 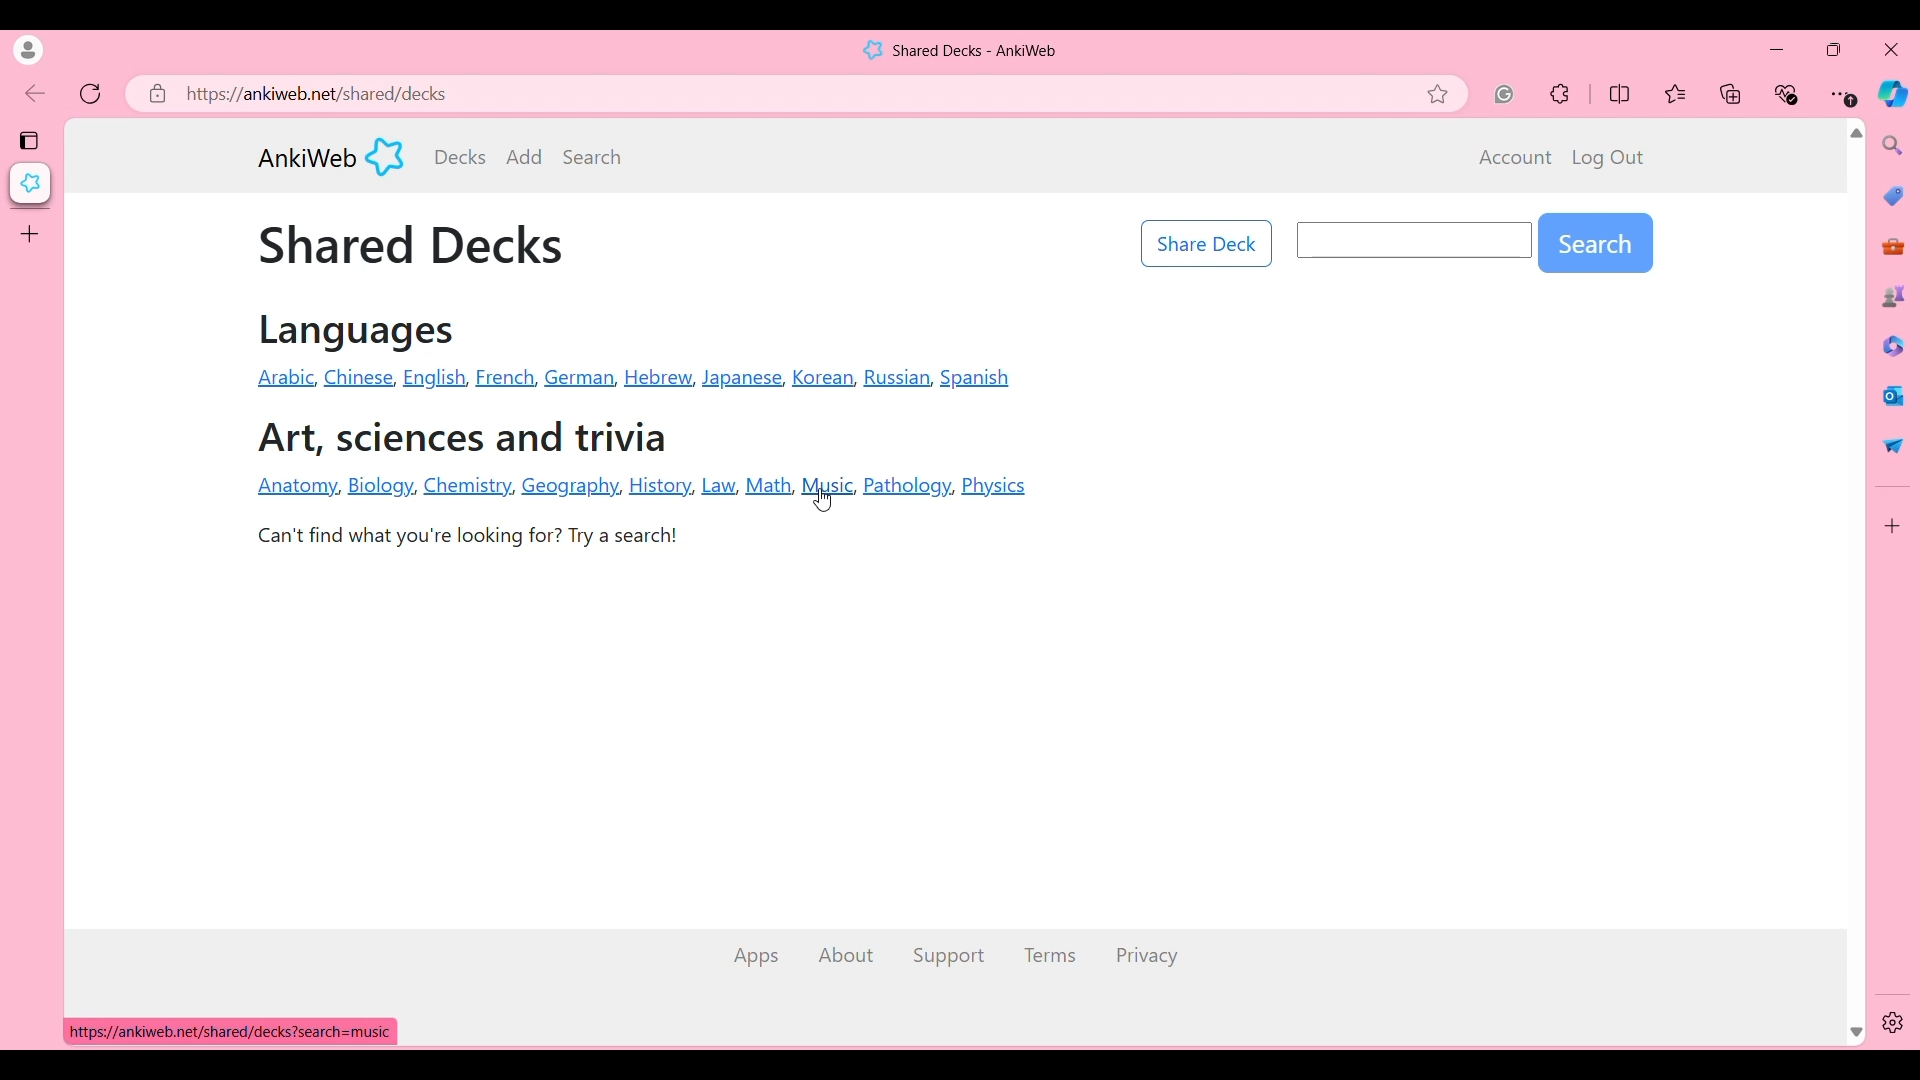 I want to click on , so click(x=824, y=485).